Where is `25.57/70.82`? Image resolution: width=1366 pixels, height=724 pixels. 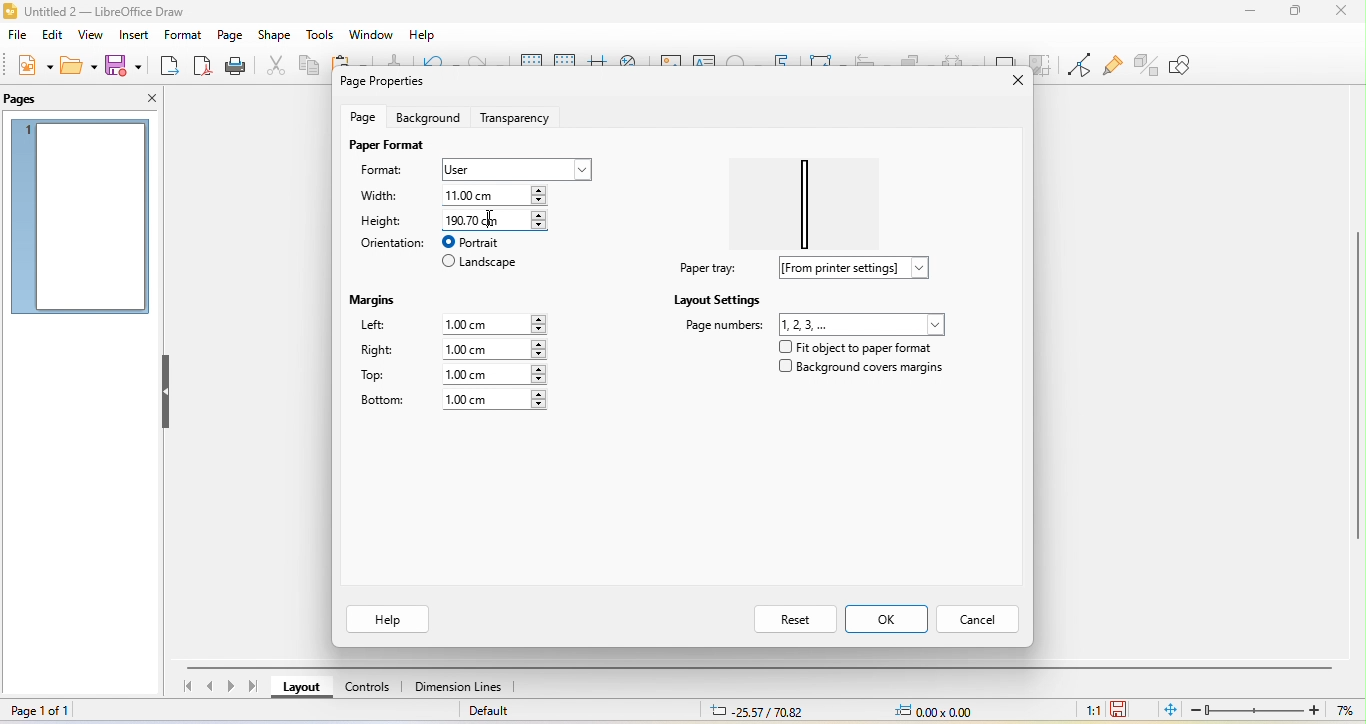 25.57/70.82 is located at coordinates (757, 711).